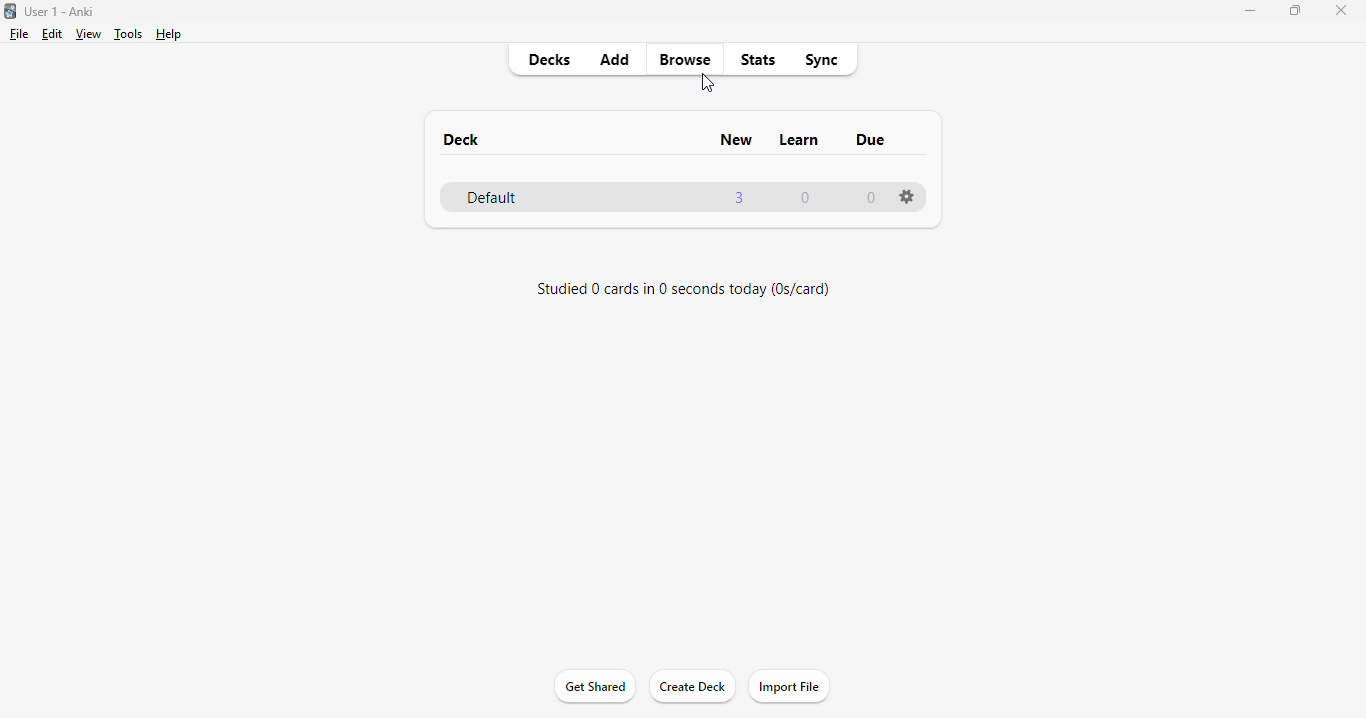 The width and height of the screenshot is (1366, 718). Describe the element at coordinates (170, 35) in the screenshot. I see `help` at that location.